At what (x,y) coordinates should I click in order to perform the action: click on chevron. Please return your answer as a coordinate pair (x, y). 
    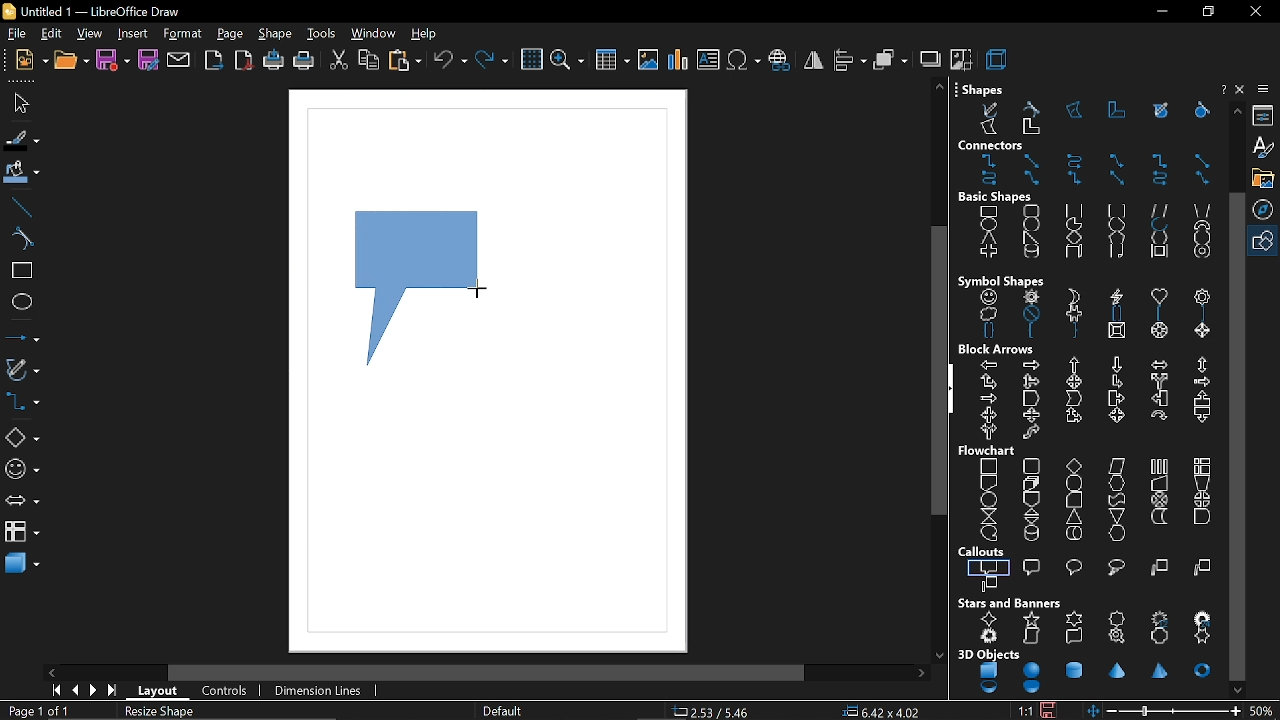
    Looking at the image, I should click on (1074, 398).